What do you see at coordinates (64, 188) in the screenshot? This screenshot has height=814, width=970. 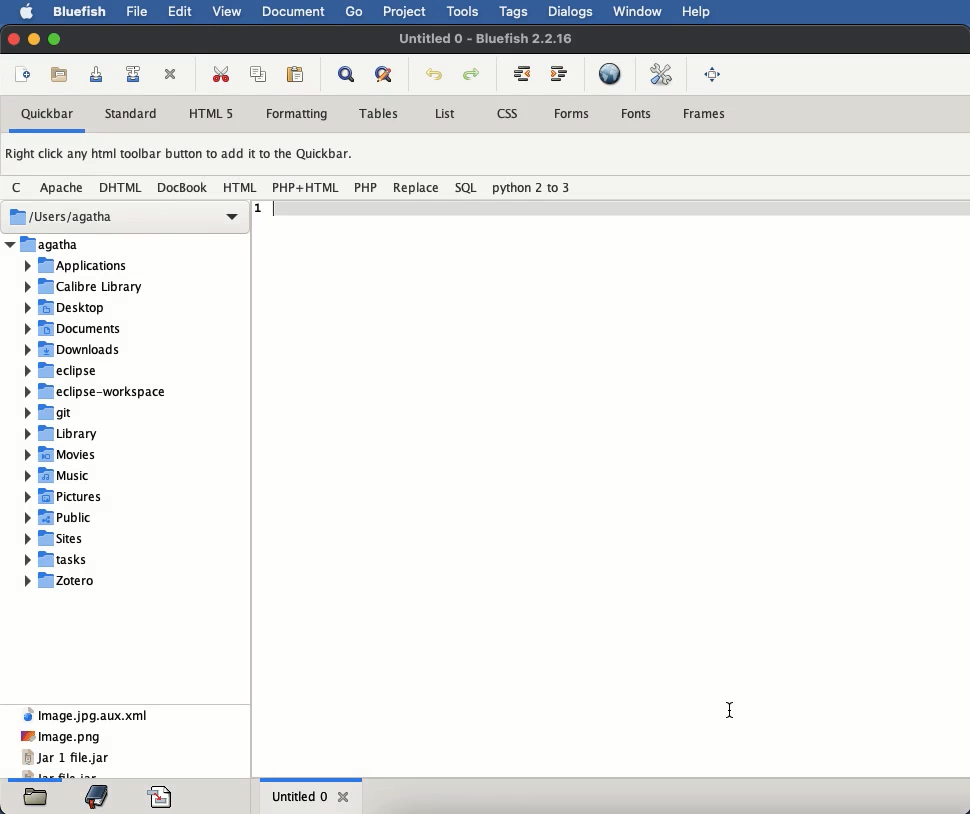 I see `Apache` at bounding box center [64, 188].